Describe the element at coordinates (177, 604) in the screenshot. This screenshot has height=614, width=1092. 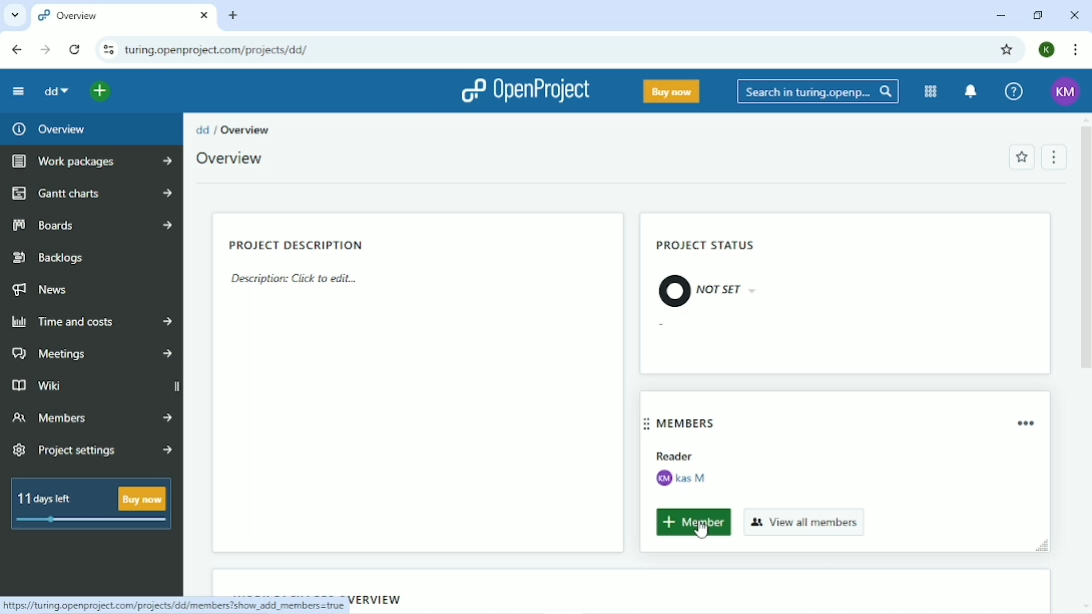
I see `Link` at that location.